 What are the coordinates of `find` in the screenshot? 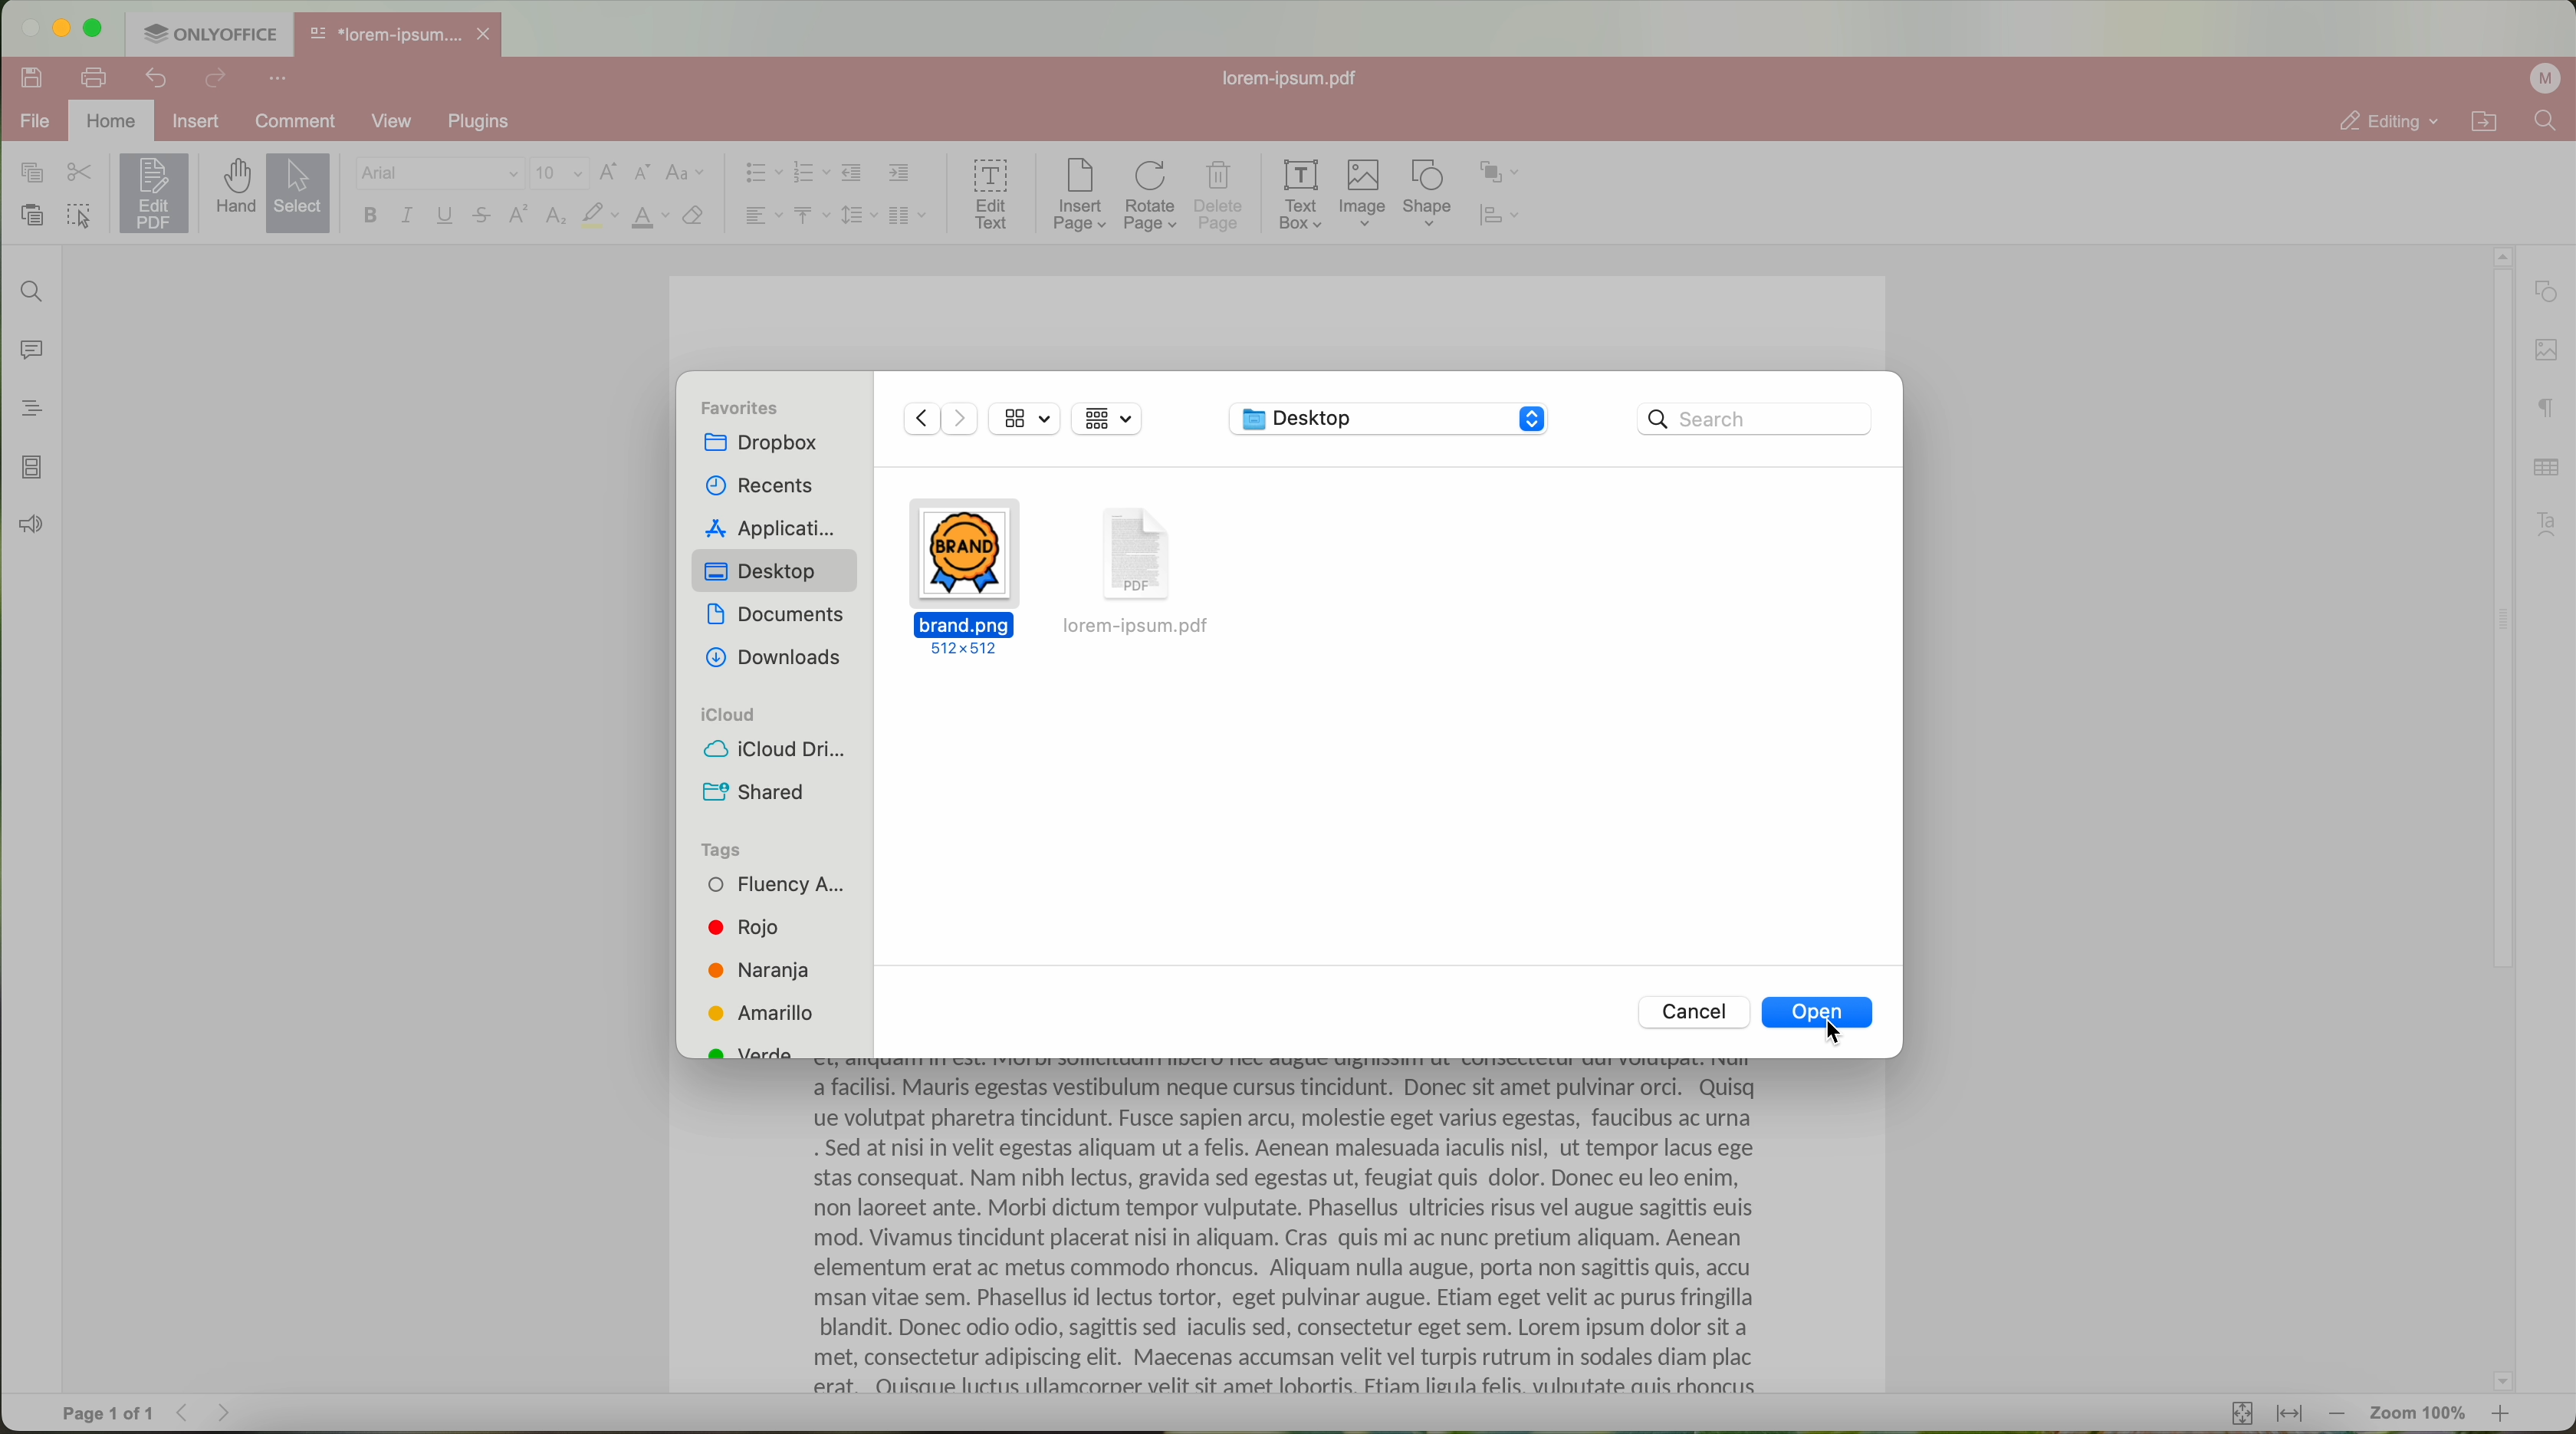 It's located at (2545, 120).